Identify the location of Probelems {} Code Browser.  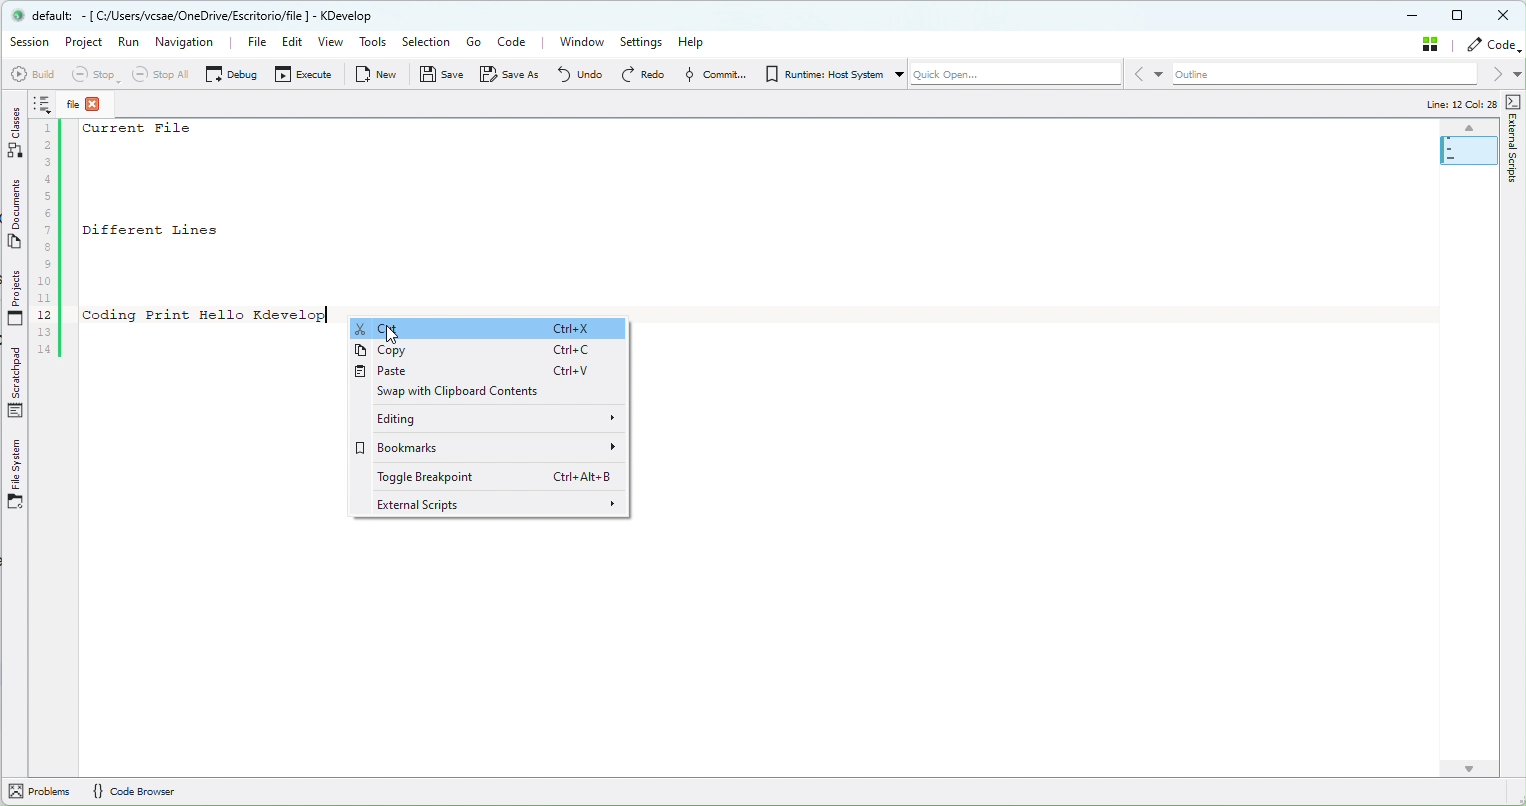
(98, 792).